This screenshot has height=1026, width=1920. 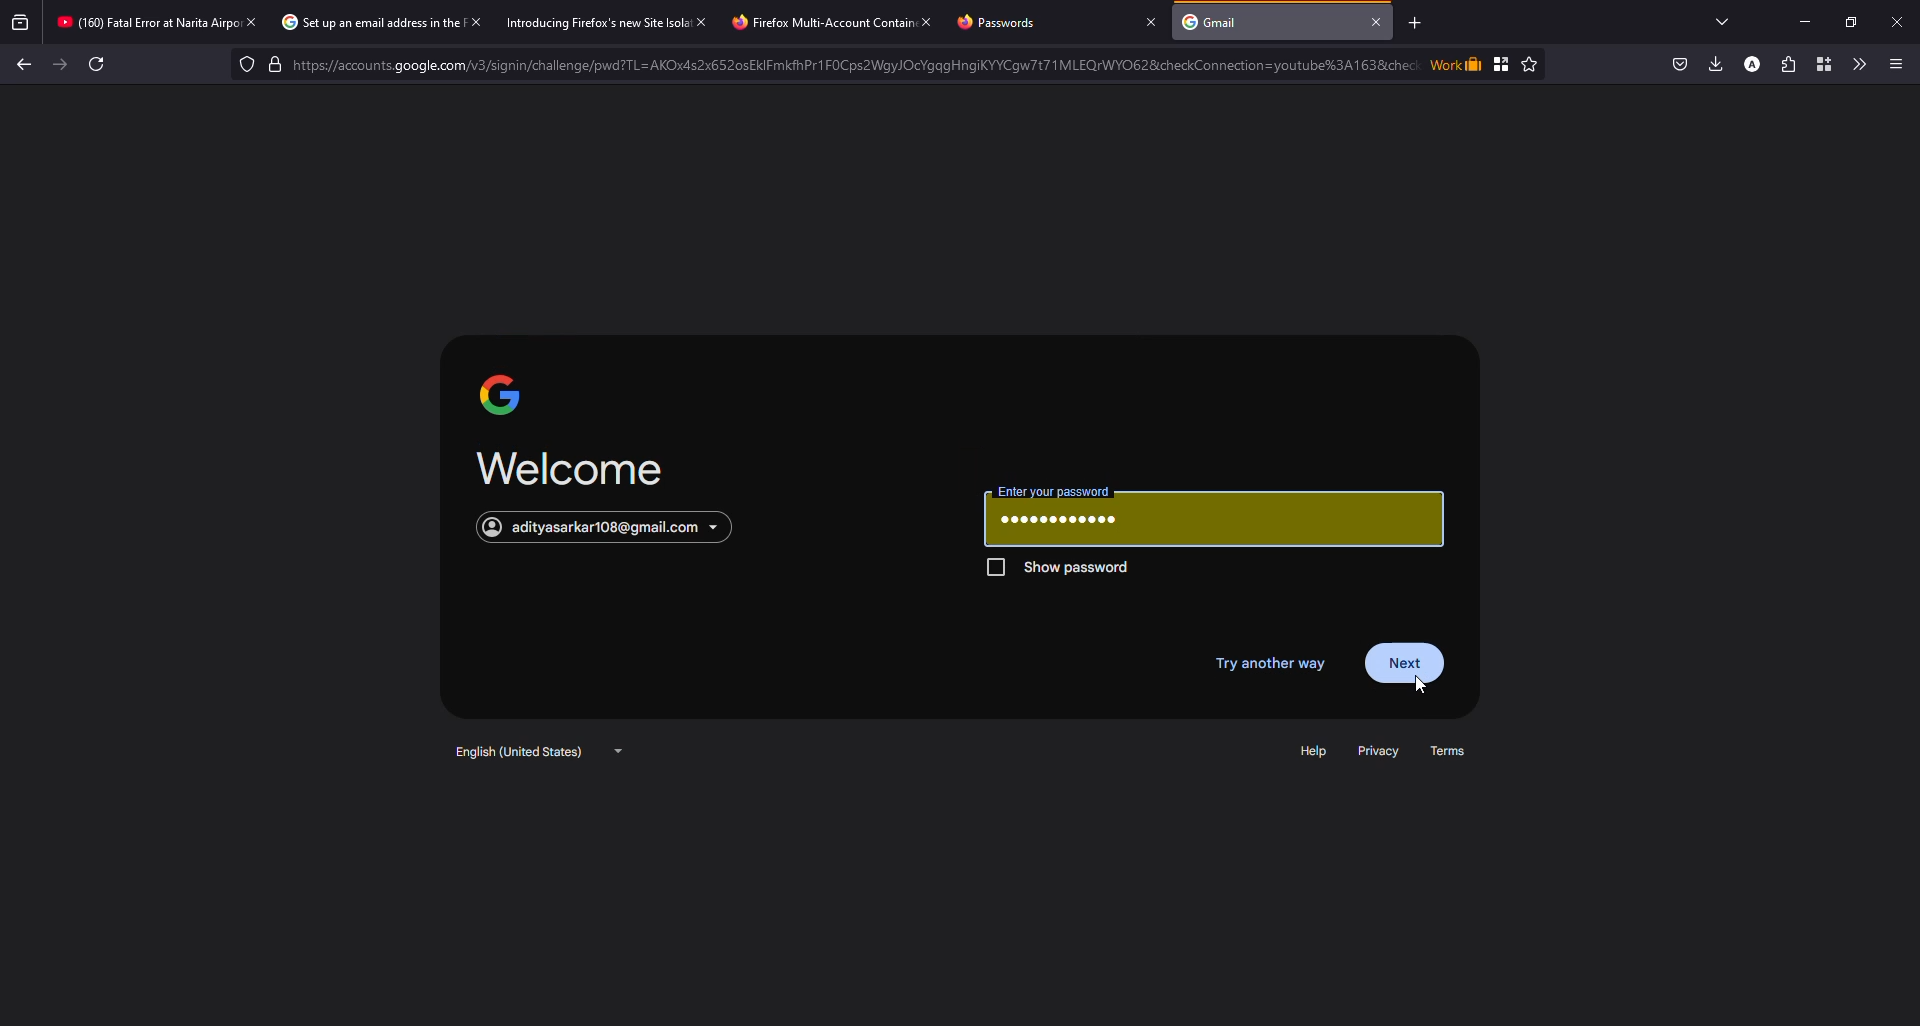 What do you see at coordinates (1850, 19) in the screenshot?
I see `maximize` at bounding box center [1850, 19].